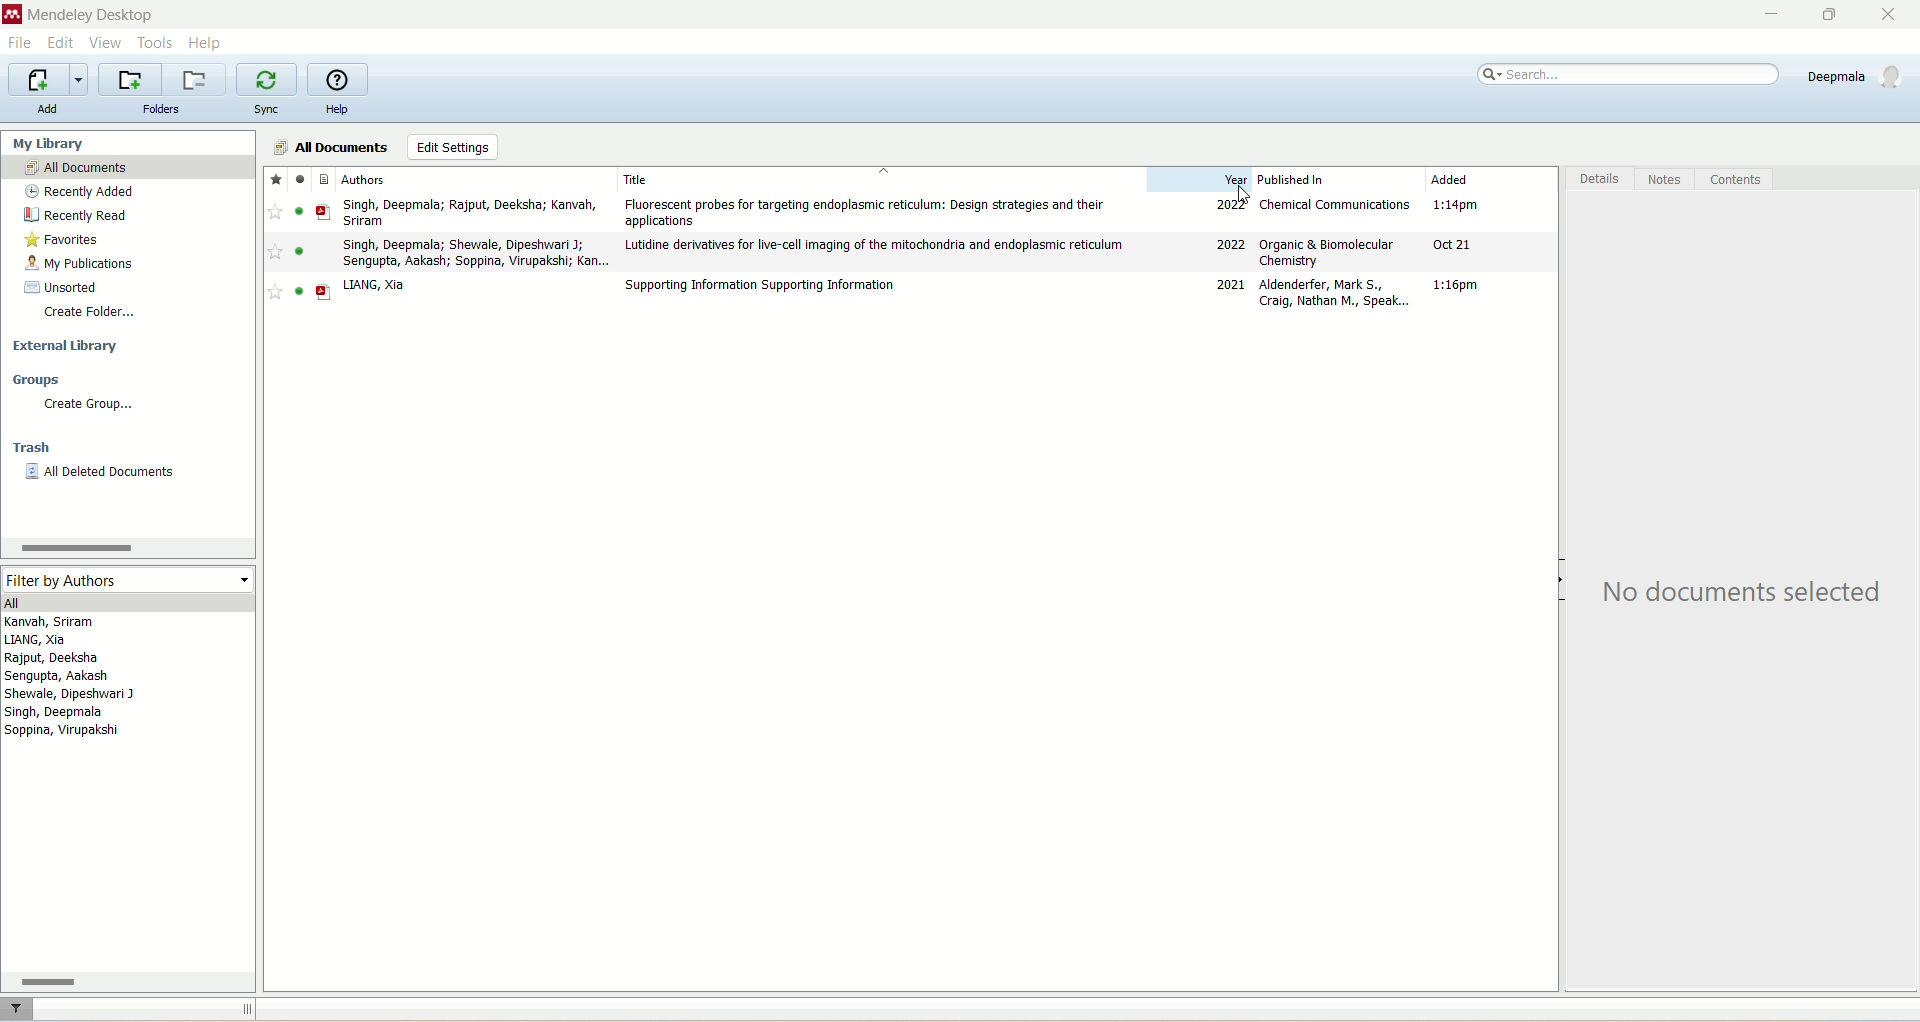  Describe the element at coordinates (1341, 294) in the screenshot. I see `Aldenderfer, Mark S; Craig, Nathan M., Speak...` at that location.